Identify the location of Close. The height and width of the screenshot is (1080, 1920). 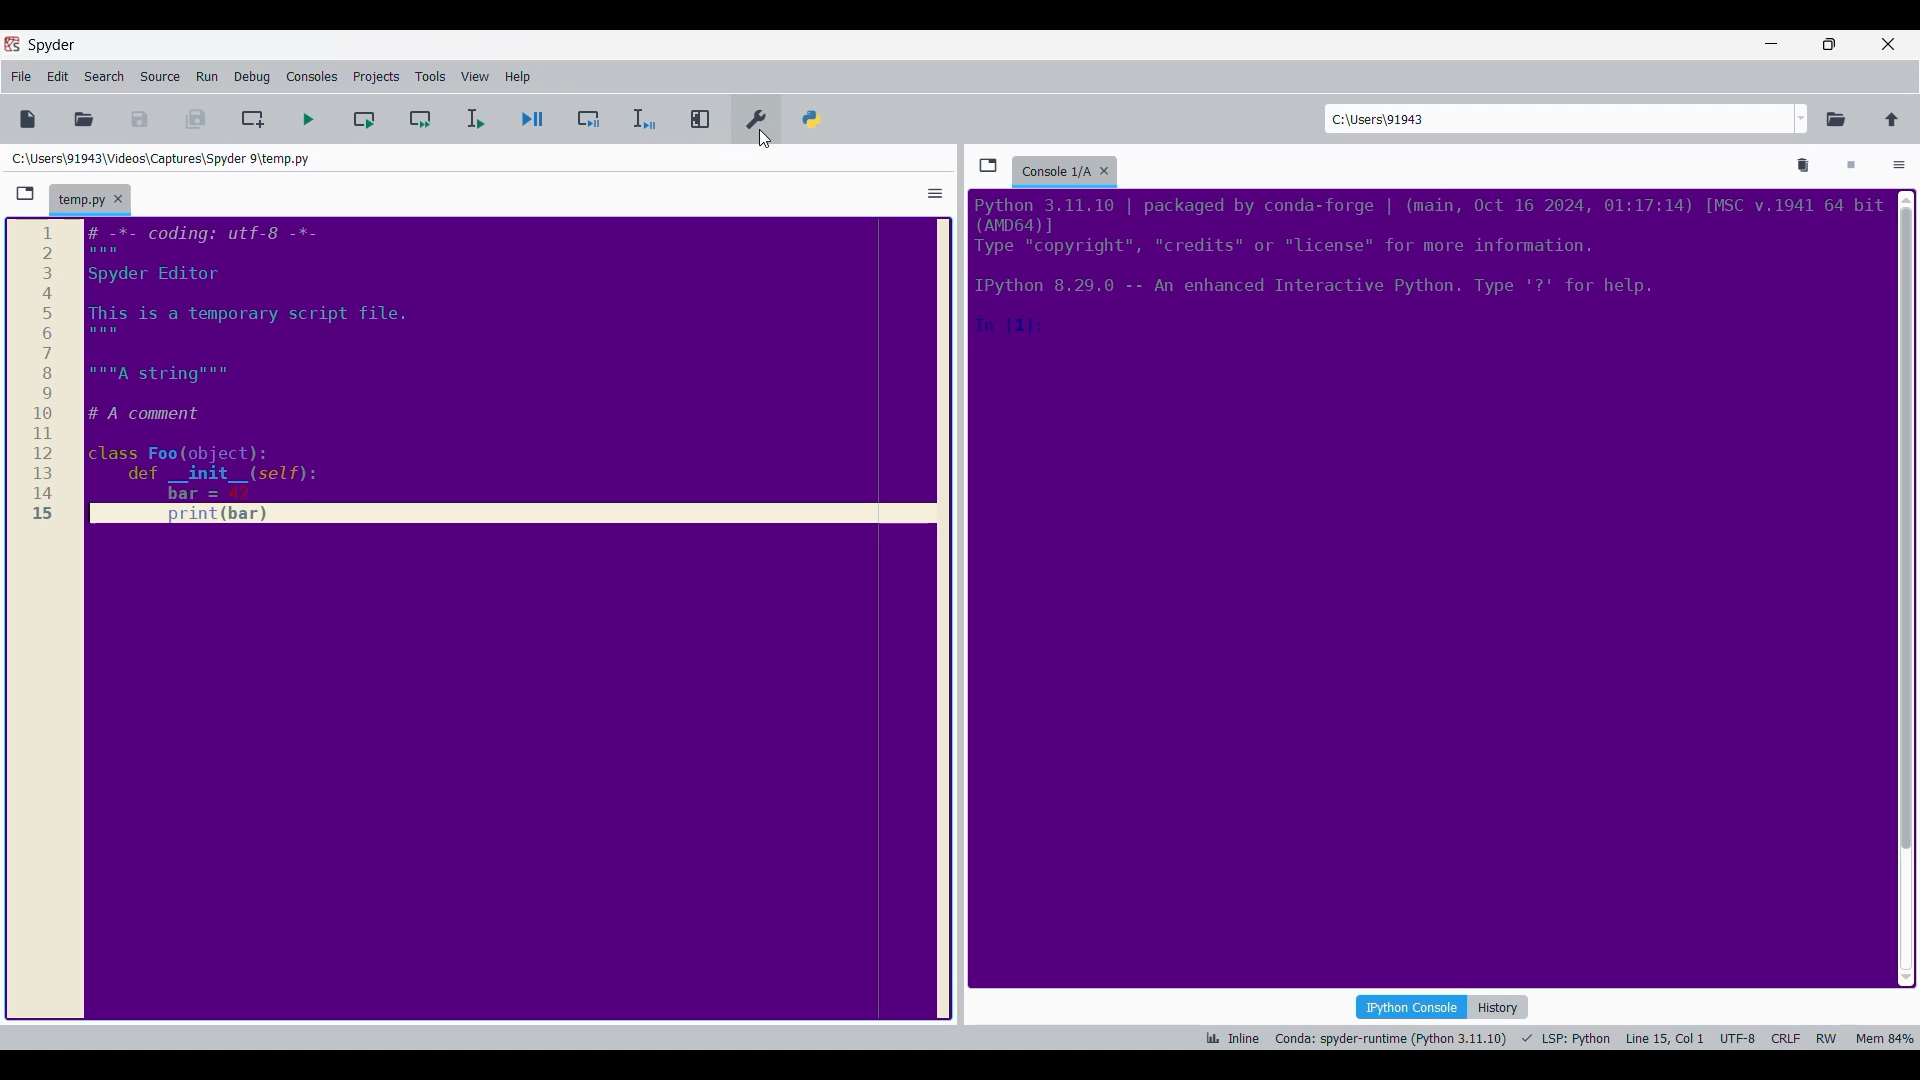
(1104, 170).